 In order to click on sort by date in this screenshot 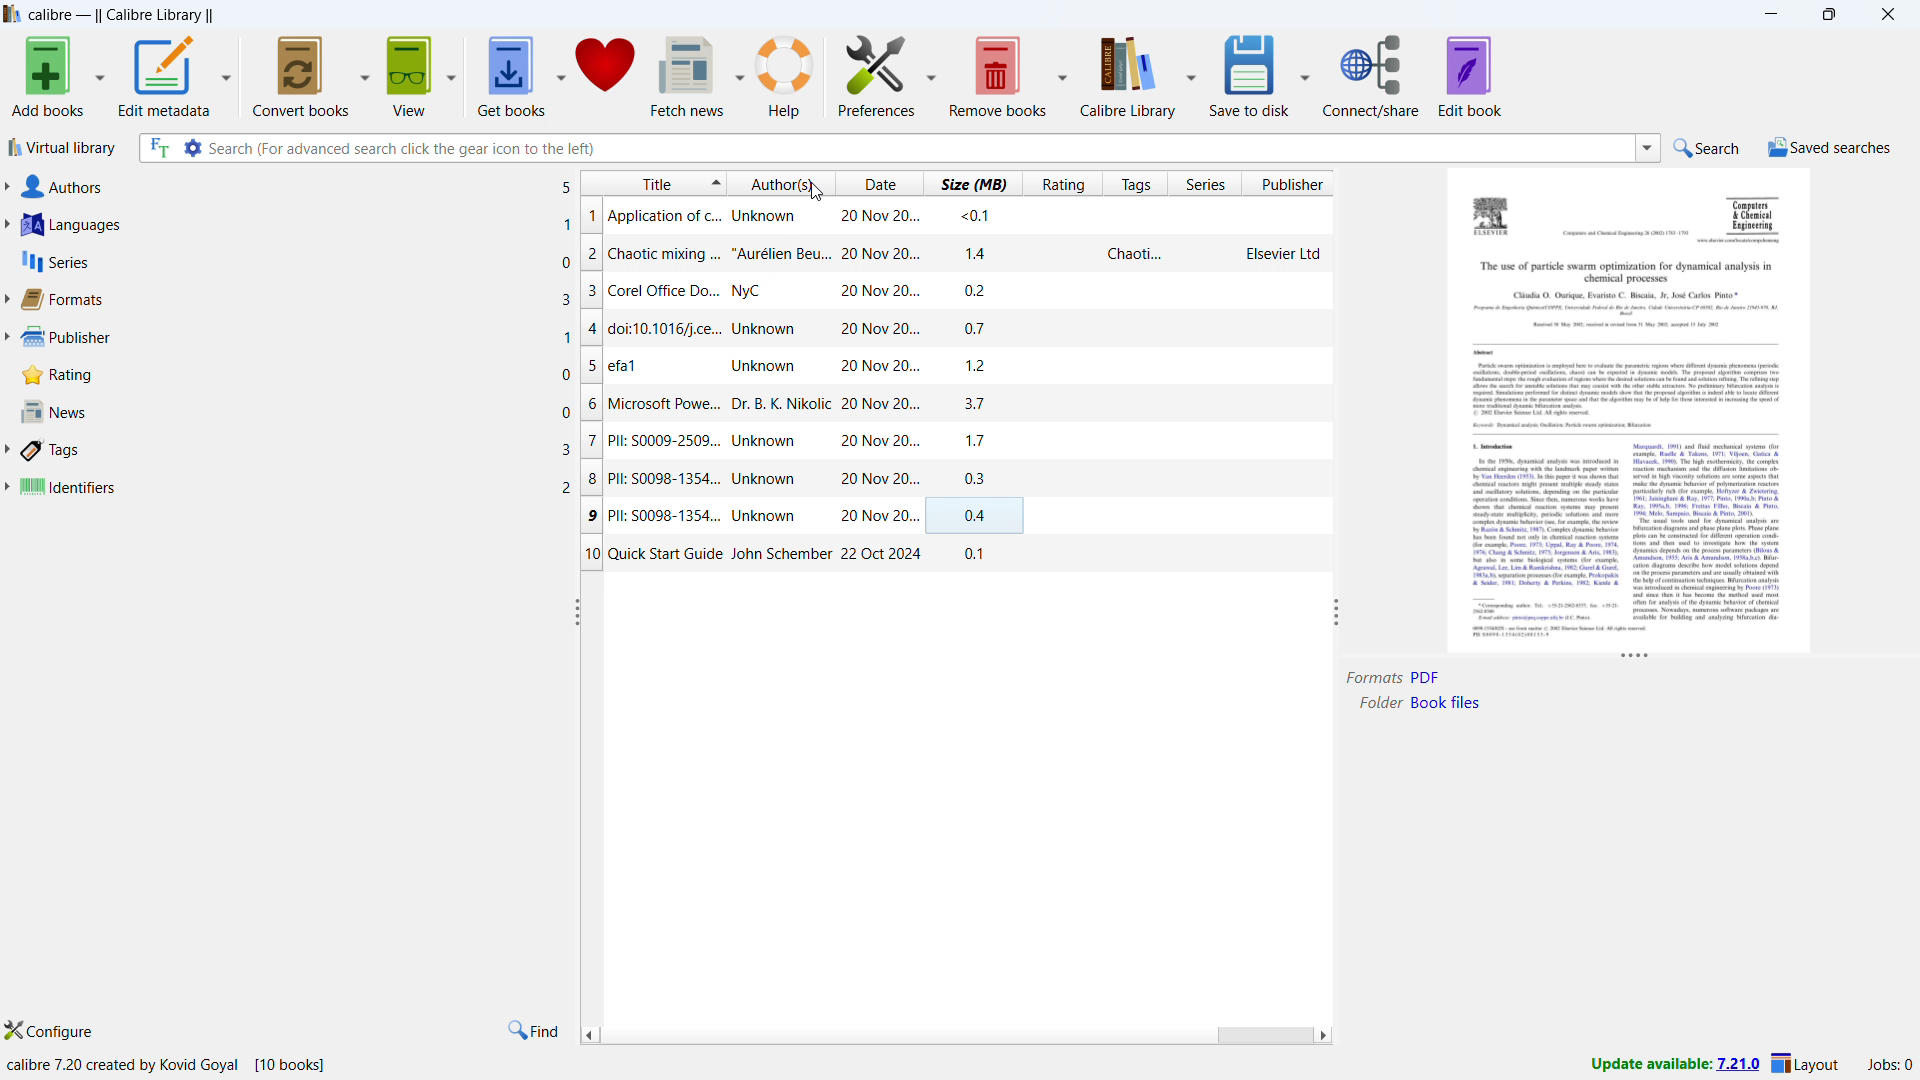, I will do `click(879, 184)`.